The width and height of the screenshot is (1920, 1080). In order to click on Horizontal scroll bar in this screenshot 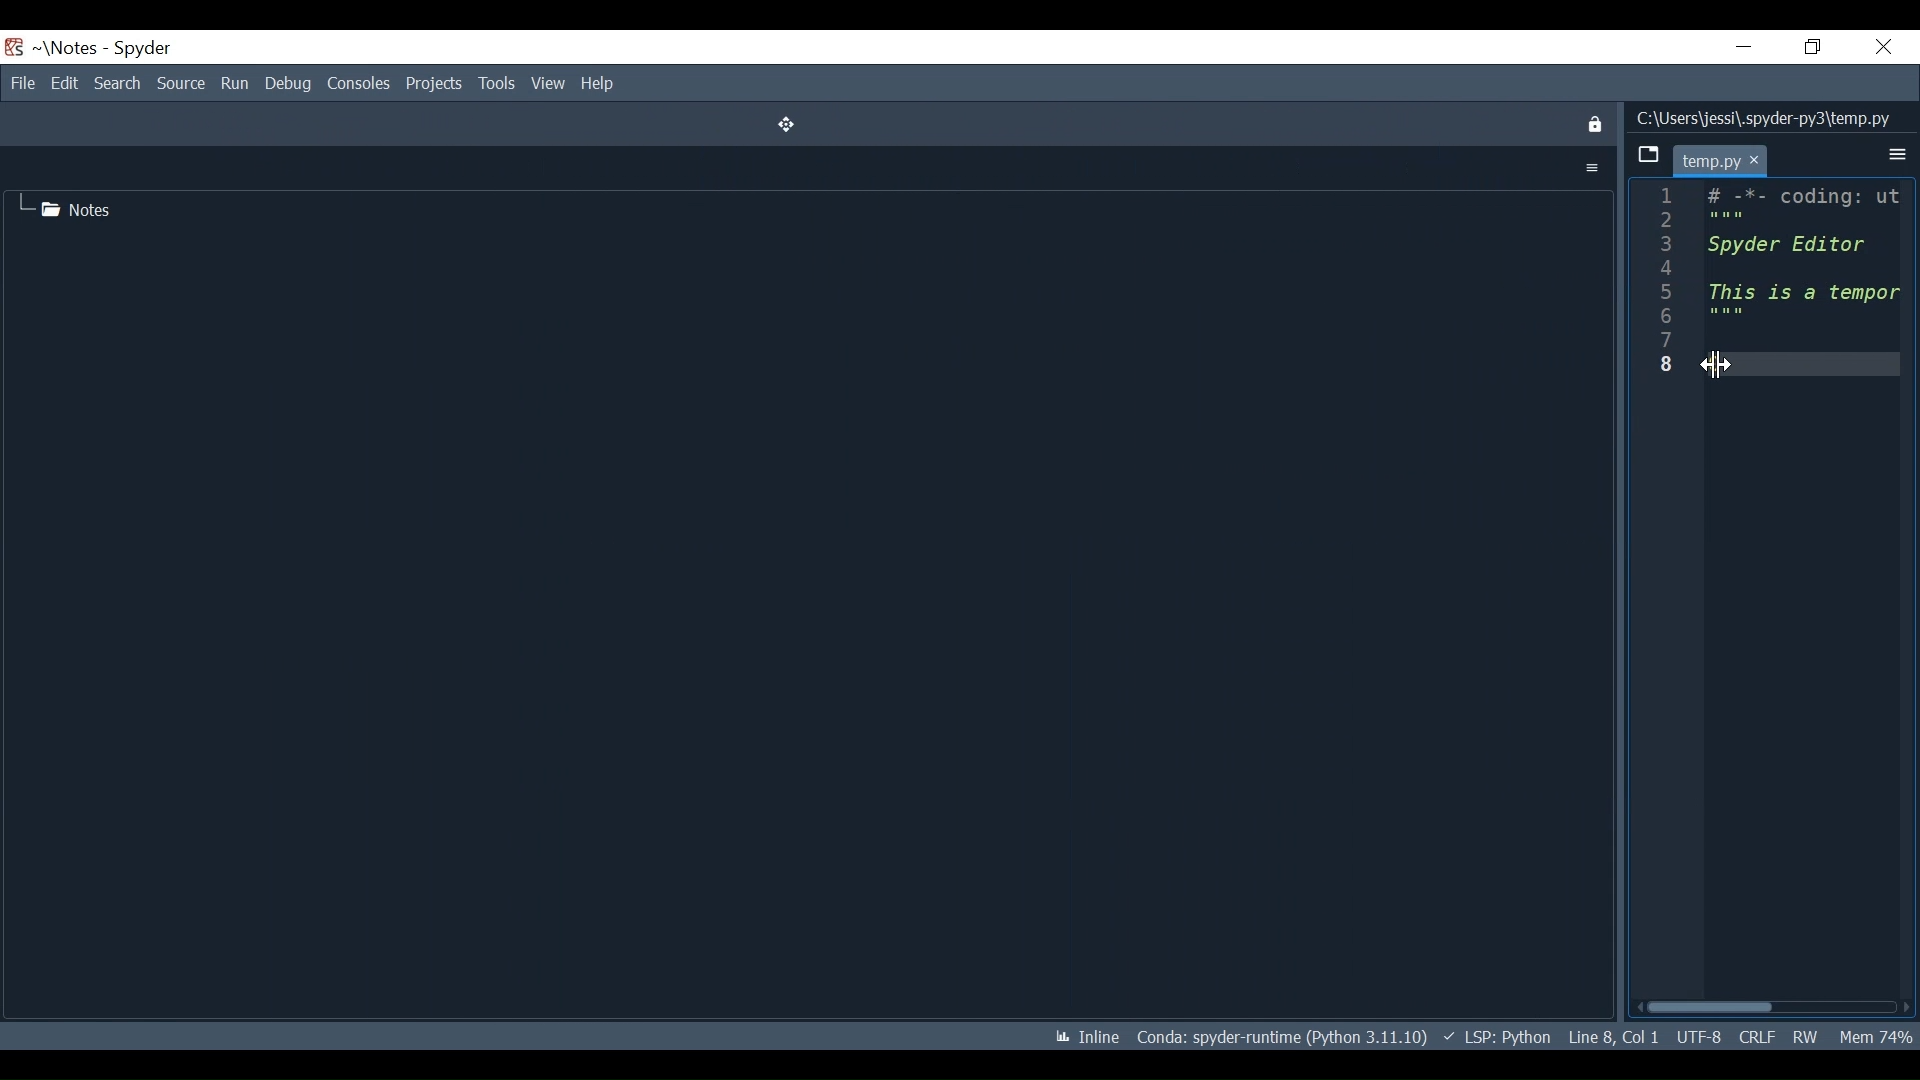, I will do `click(1772, 1005)`.